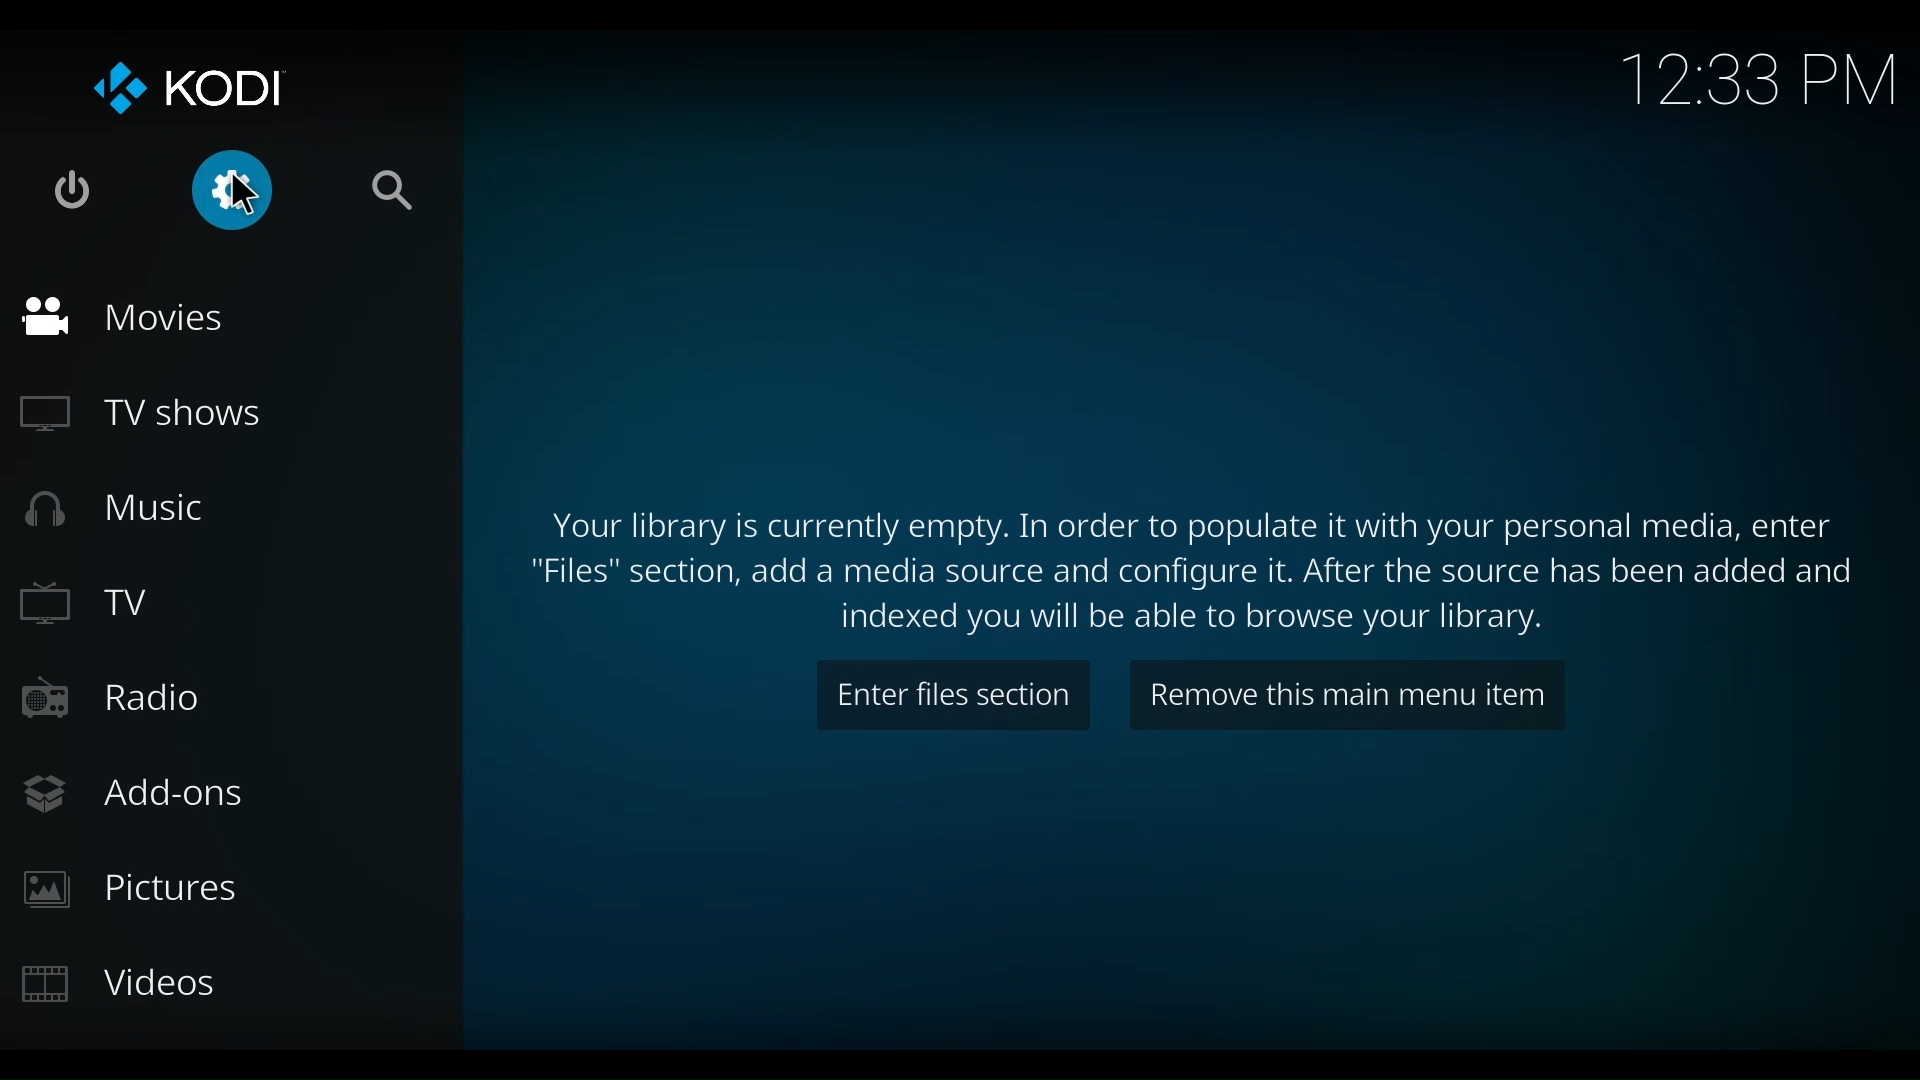 Image resolution: width=1920 pixels, height=1080 pixels. What do you see at coordinates (124, 985) in the screenshot?
I see `Viseos` at bounding box center [124, 985].